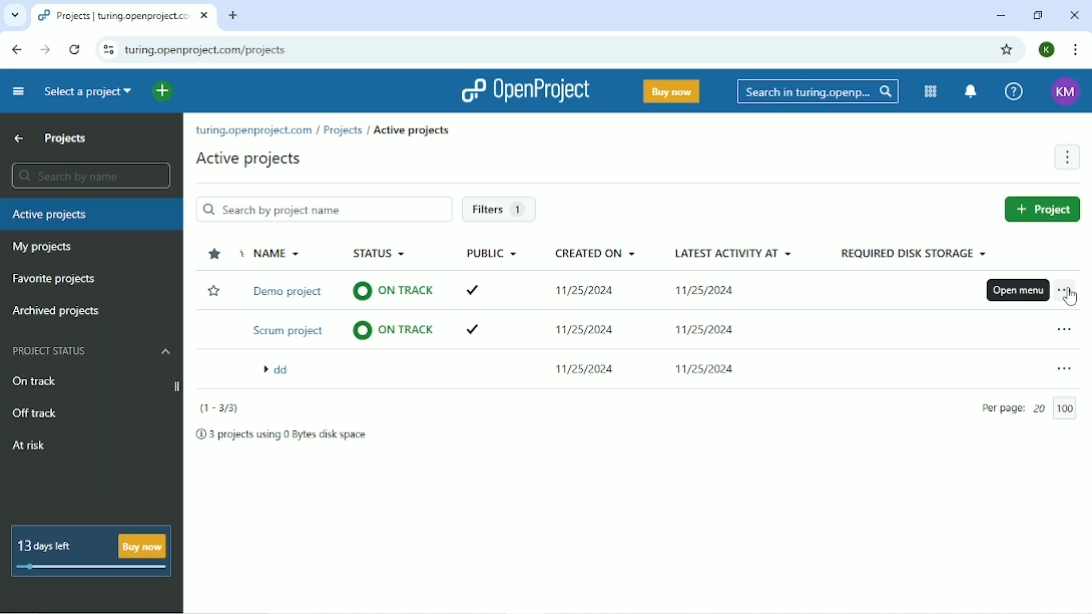 This screenshot has height=614, width=1092. Describe the element at coordinates (251, 132) in the screenshot. I see `turing.openproject.com` at that location.